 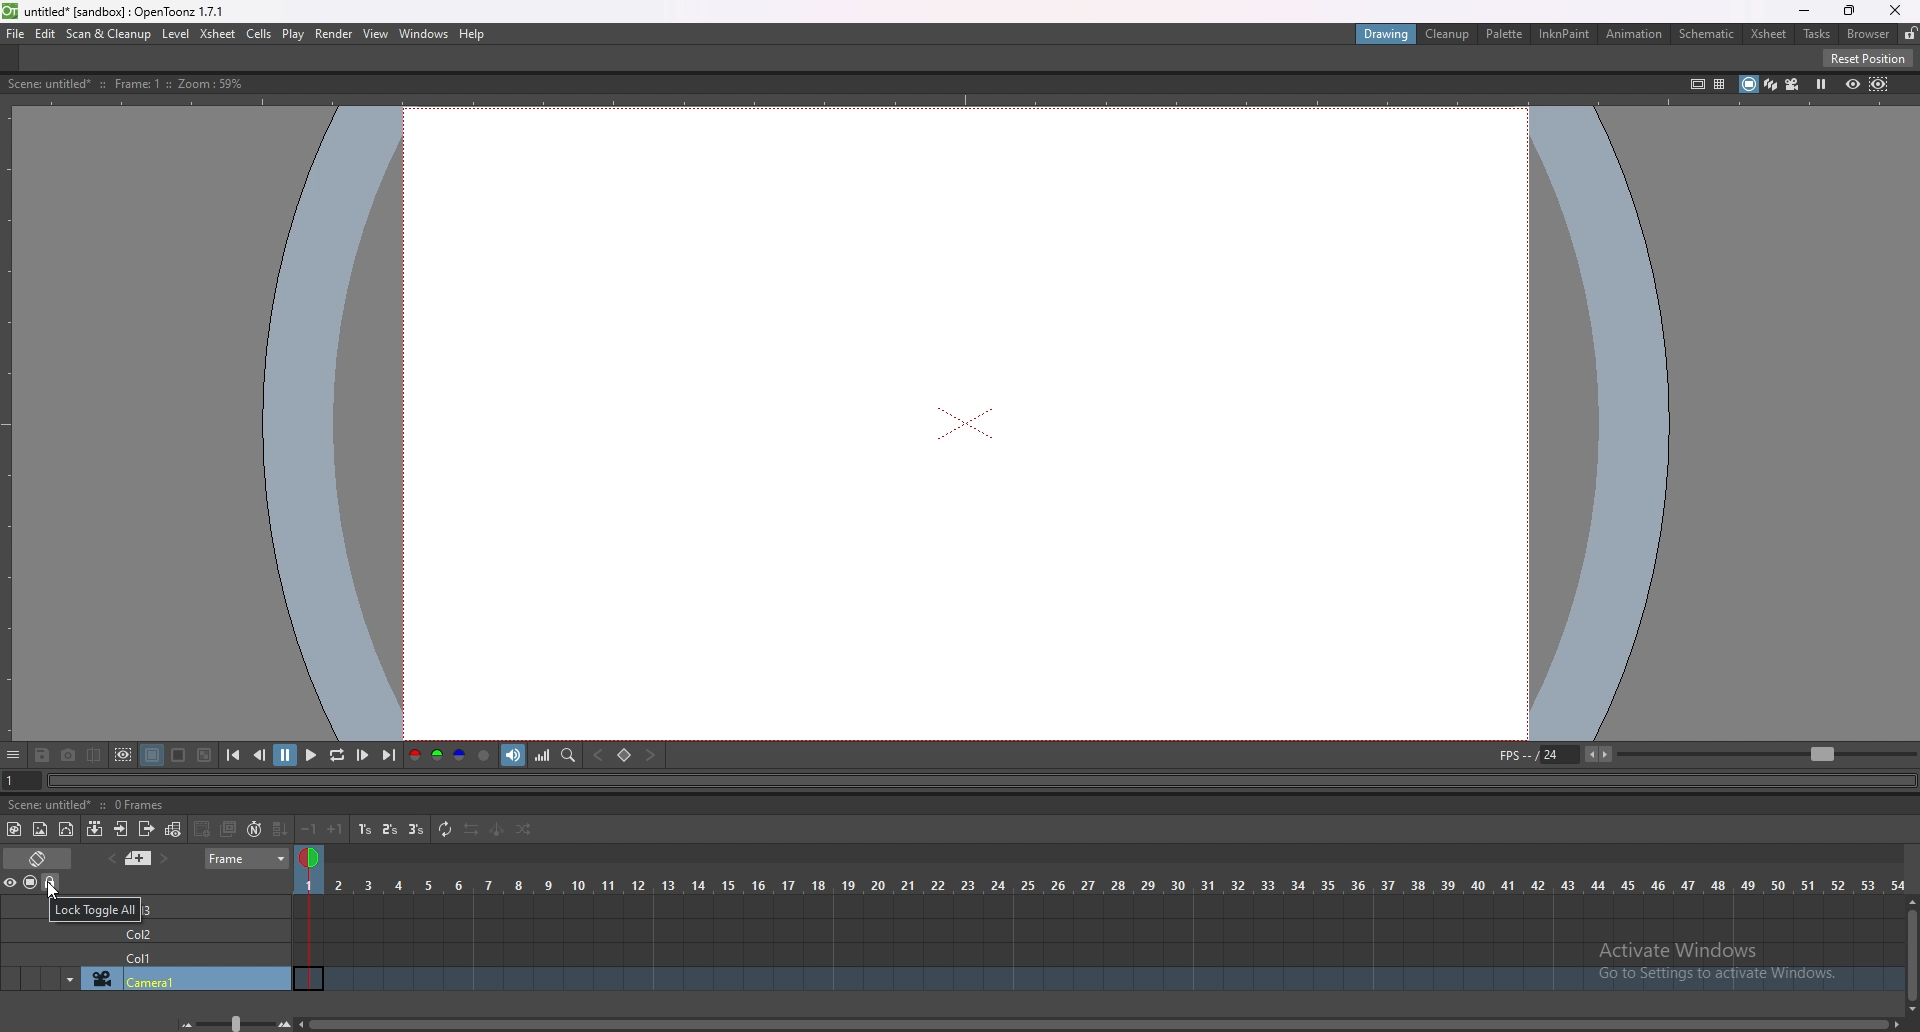 I want to click on auto input cell number, so click(x=255, y=829).